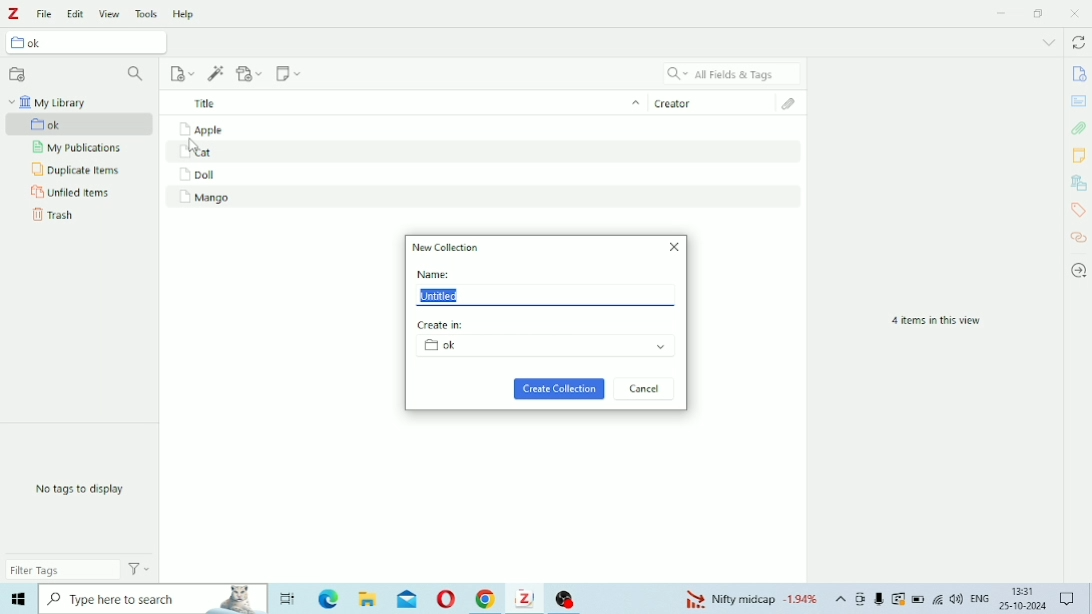 The width and height of the screenshot is (1092, 614). Describe the element at coordinates (559, 389) in the screenshot. I see `Create Collection` at that location.